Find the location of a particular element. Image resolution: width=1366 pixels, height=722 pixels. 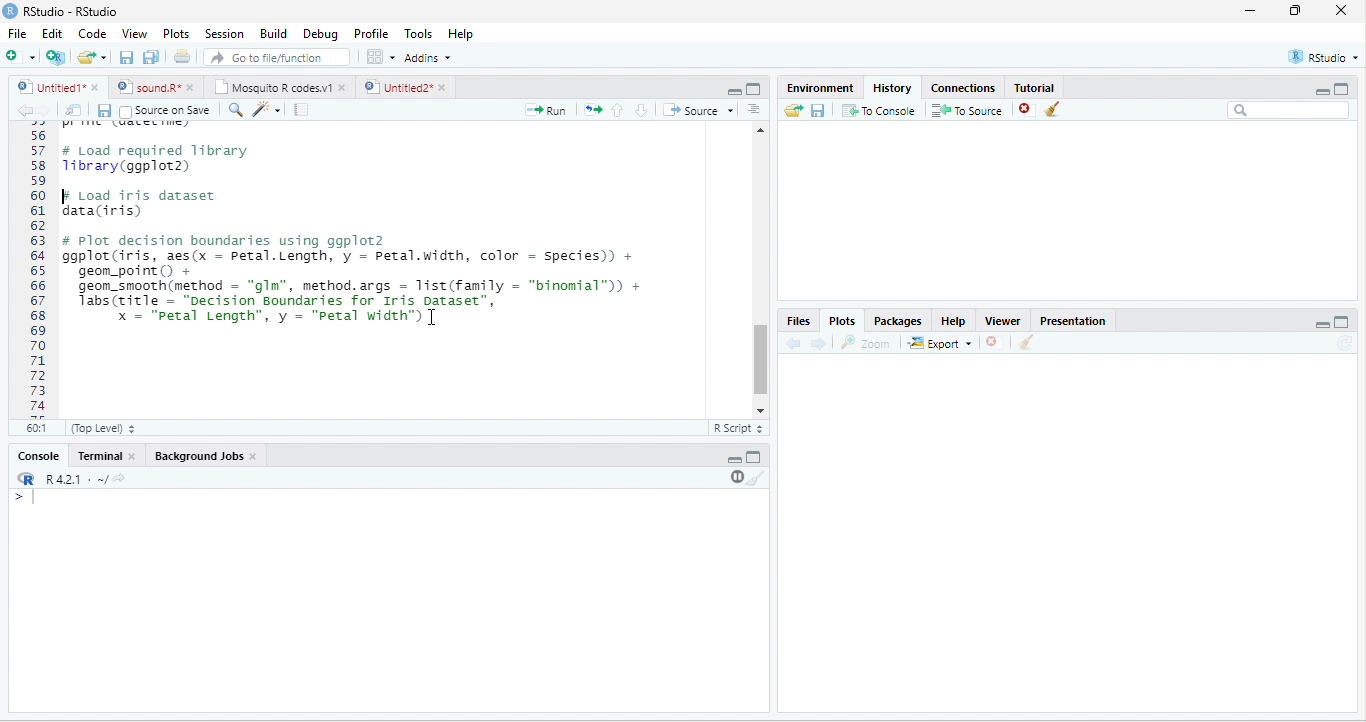

close is located at coordinates (97, 87).